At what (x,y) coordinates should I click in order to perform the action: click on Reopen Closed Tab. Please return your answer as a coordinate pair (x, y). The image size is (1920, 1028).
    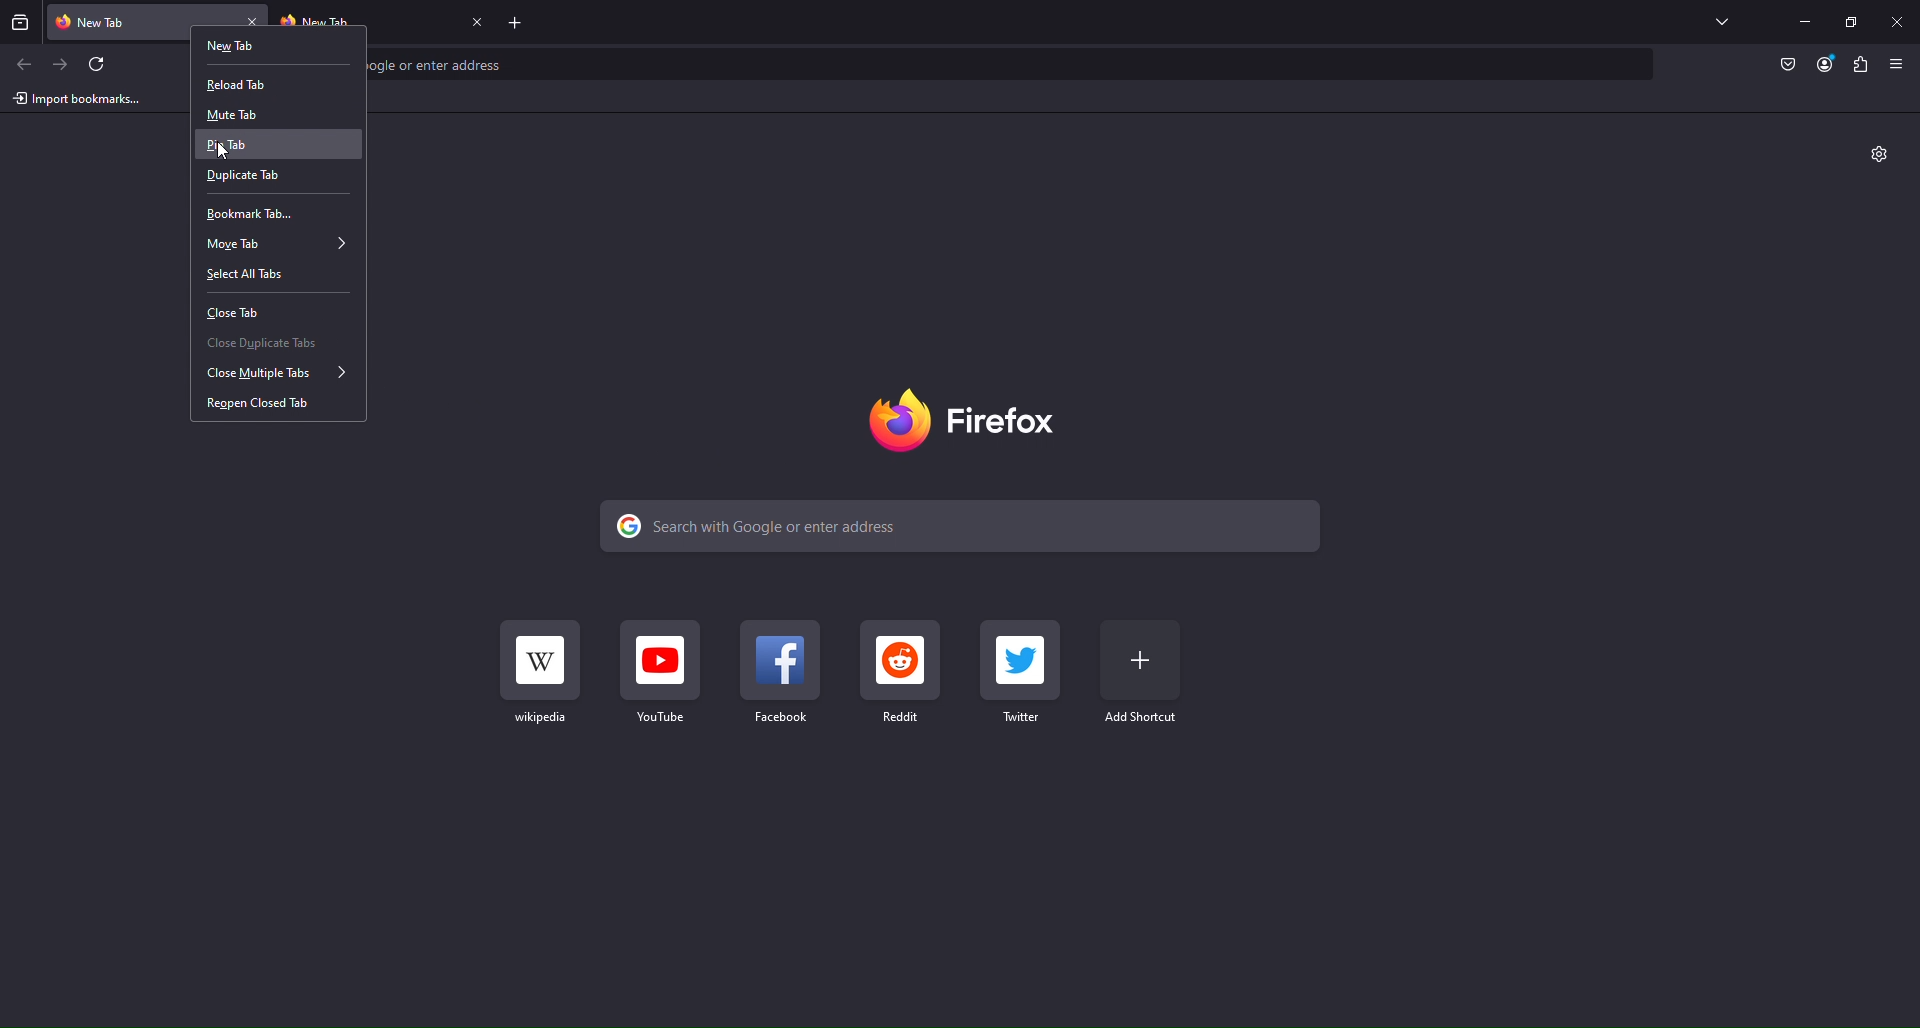
    Looking at the image, I should click on (275, 408).